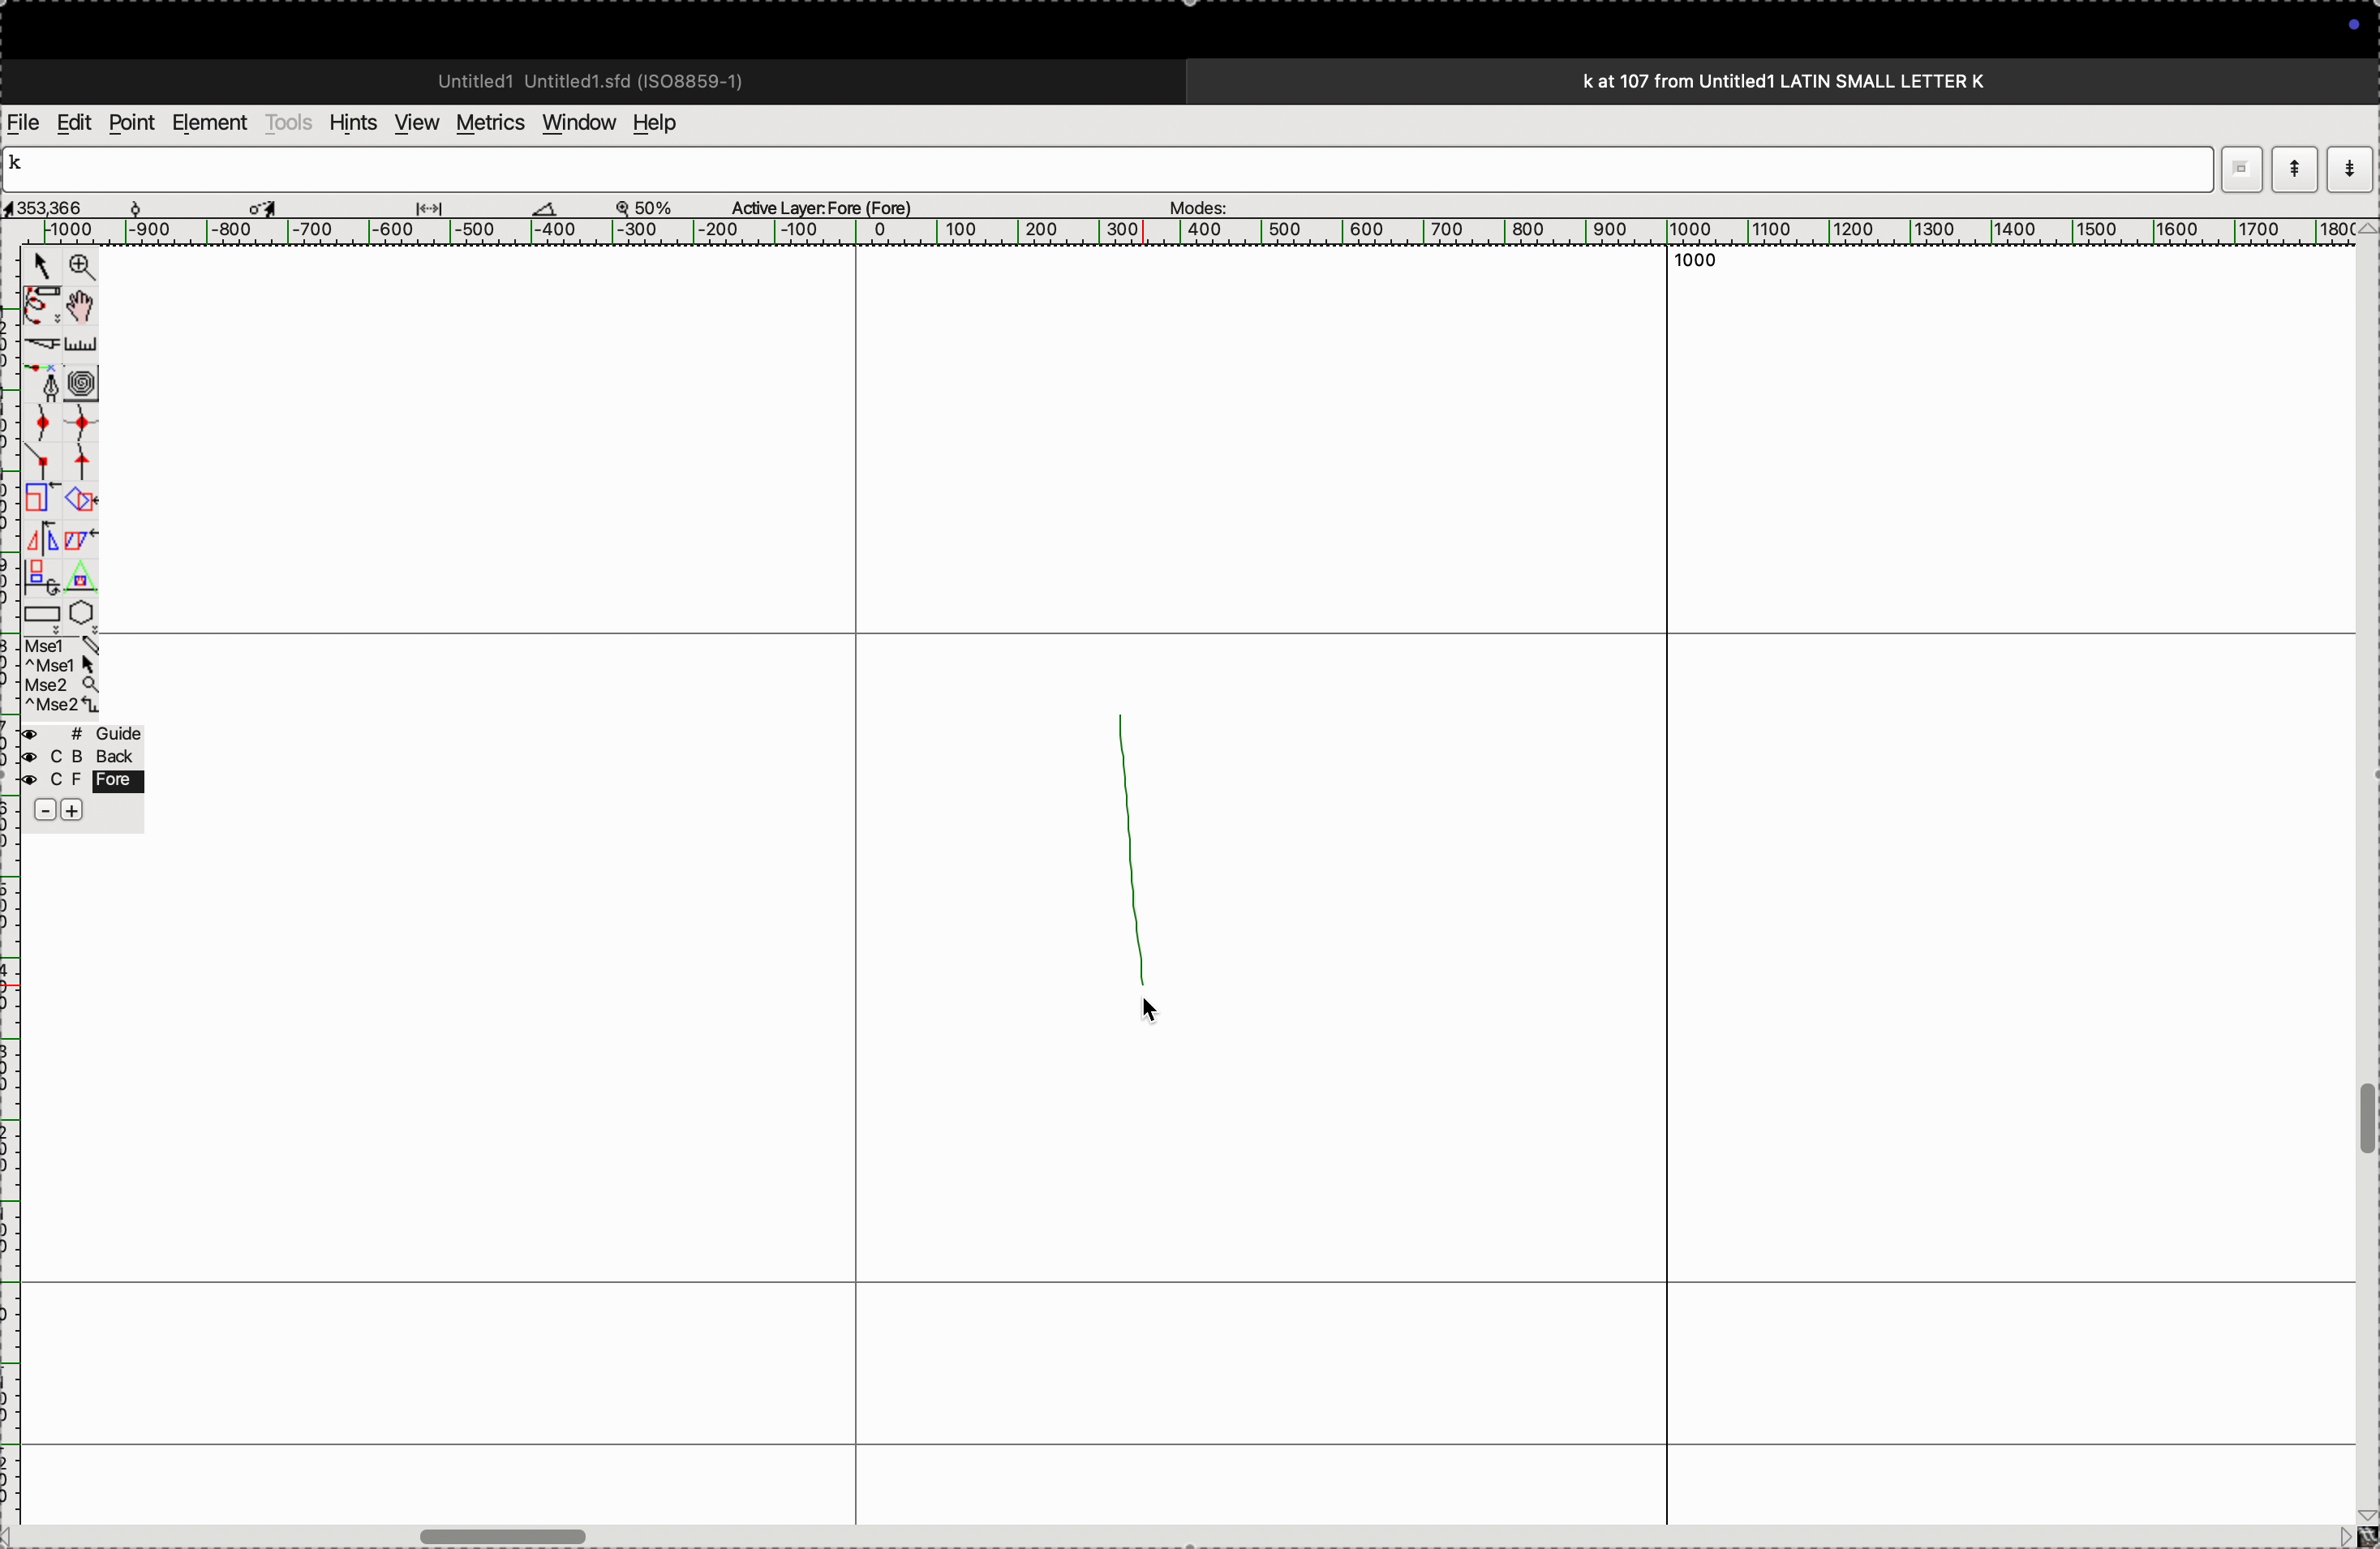 This screenshot has height=1549, width=2380. What do you see at coordinates (599, 79) in the screenshot?
I see `untitled std` at bounding box center [599, 79].